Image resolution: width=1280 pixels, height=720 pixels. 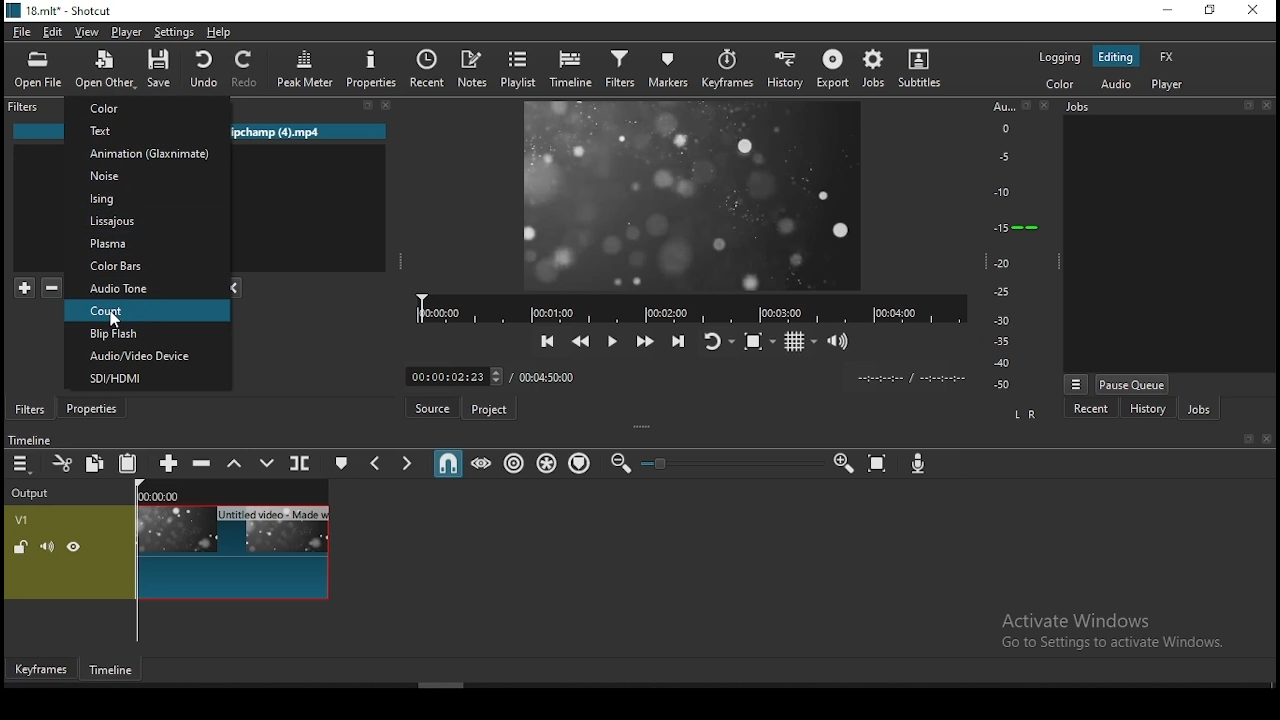 I want to click on player, so click(x=125, y=31).